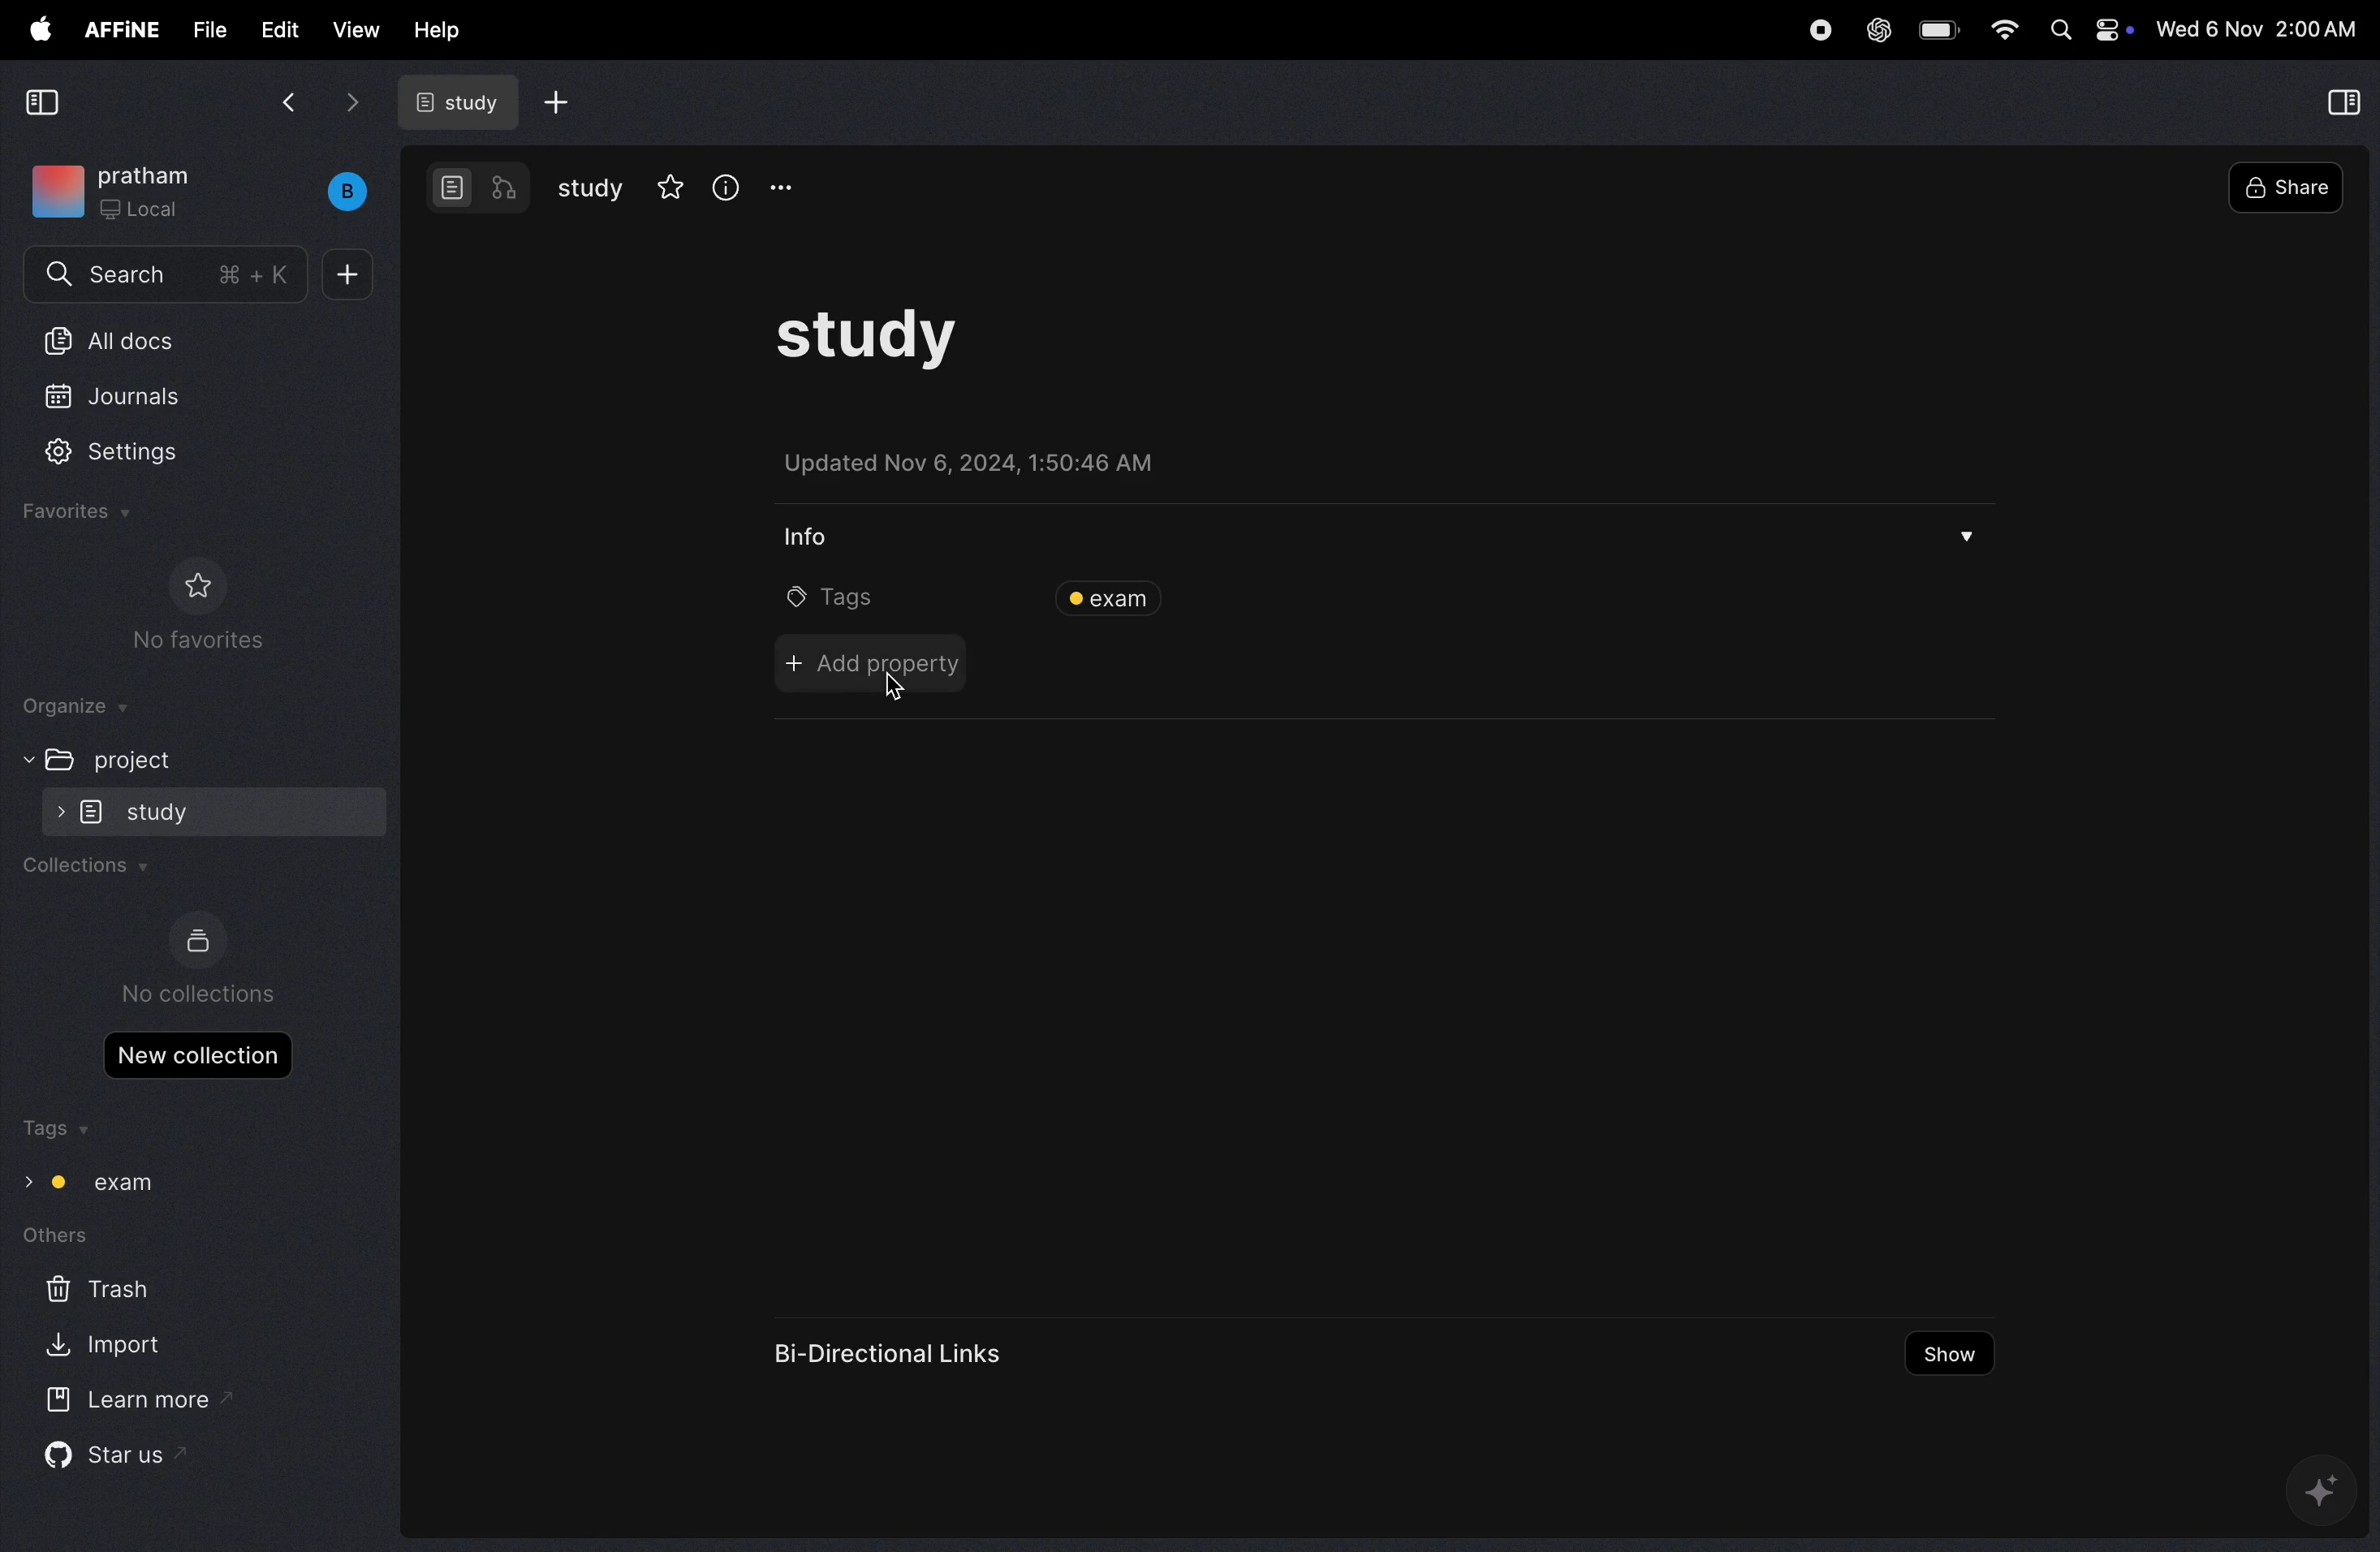 This screenshot has height=1552, width=2380. Describe the element at coordinates (200, 1059) in the screenshot. I see `new collections` at that location.